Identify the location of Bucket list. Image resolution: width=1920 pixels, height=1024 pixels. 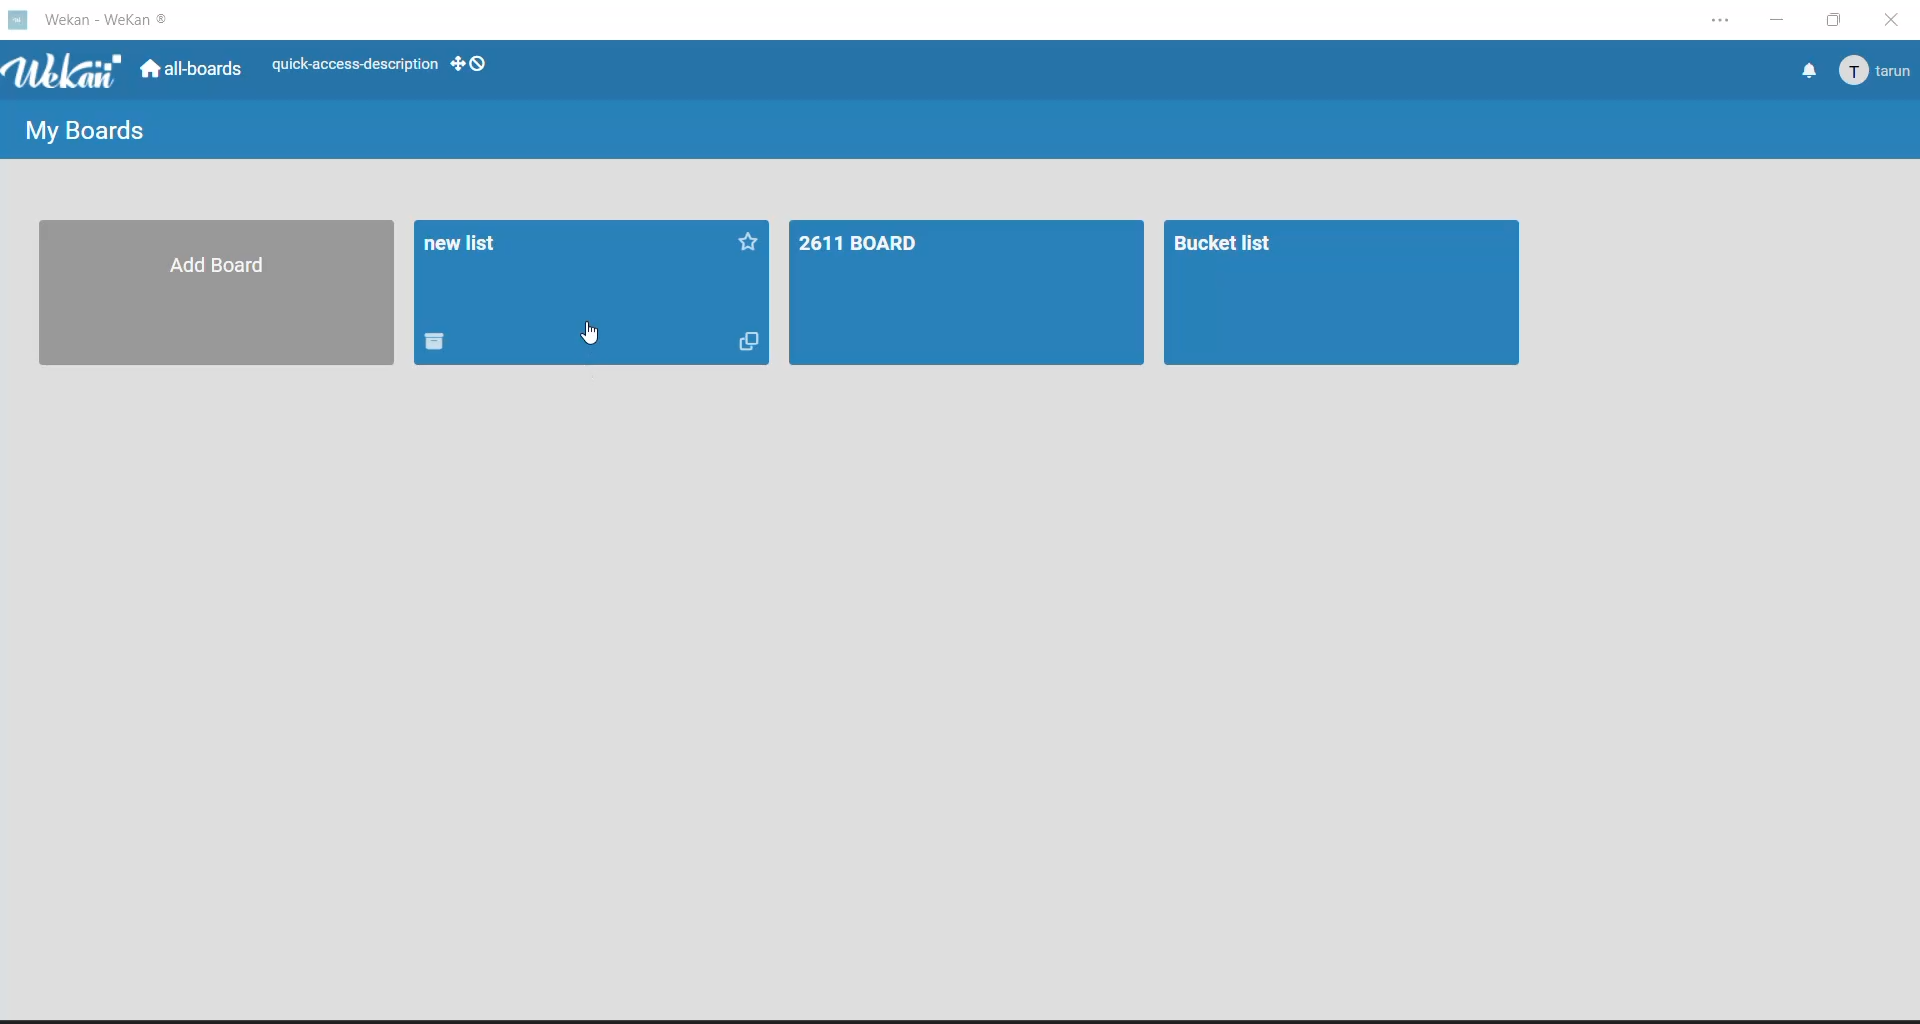
(1338, 293).